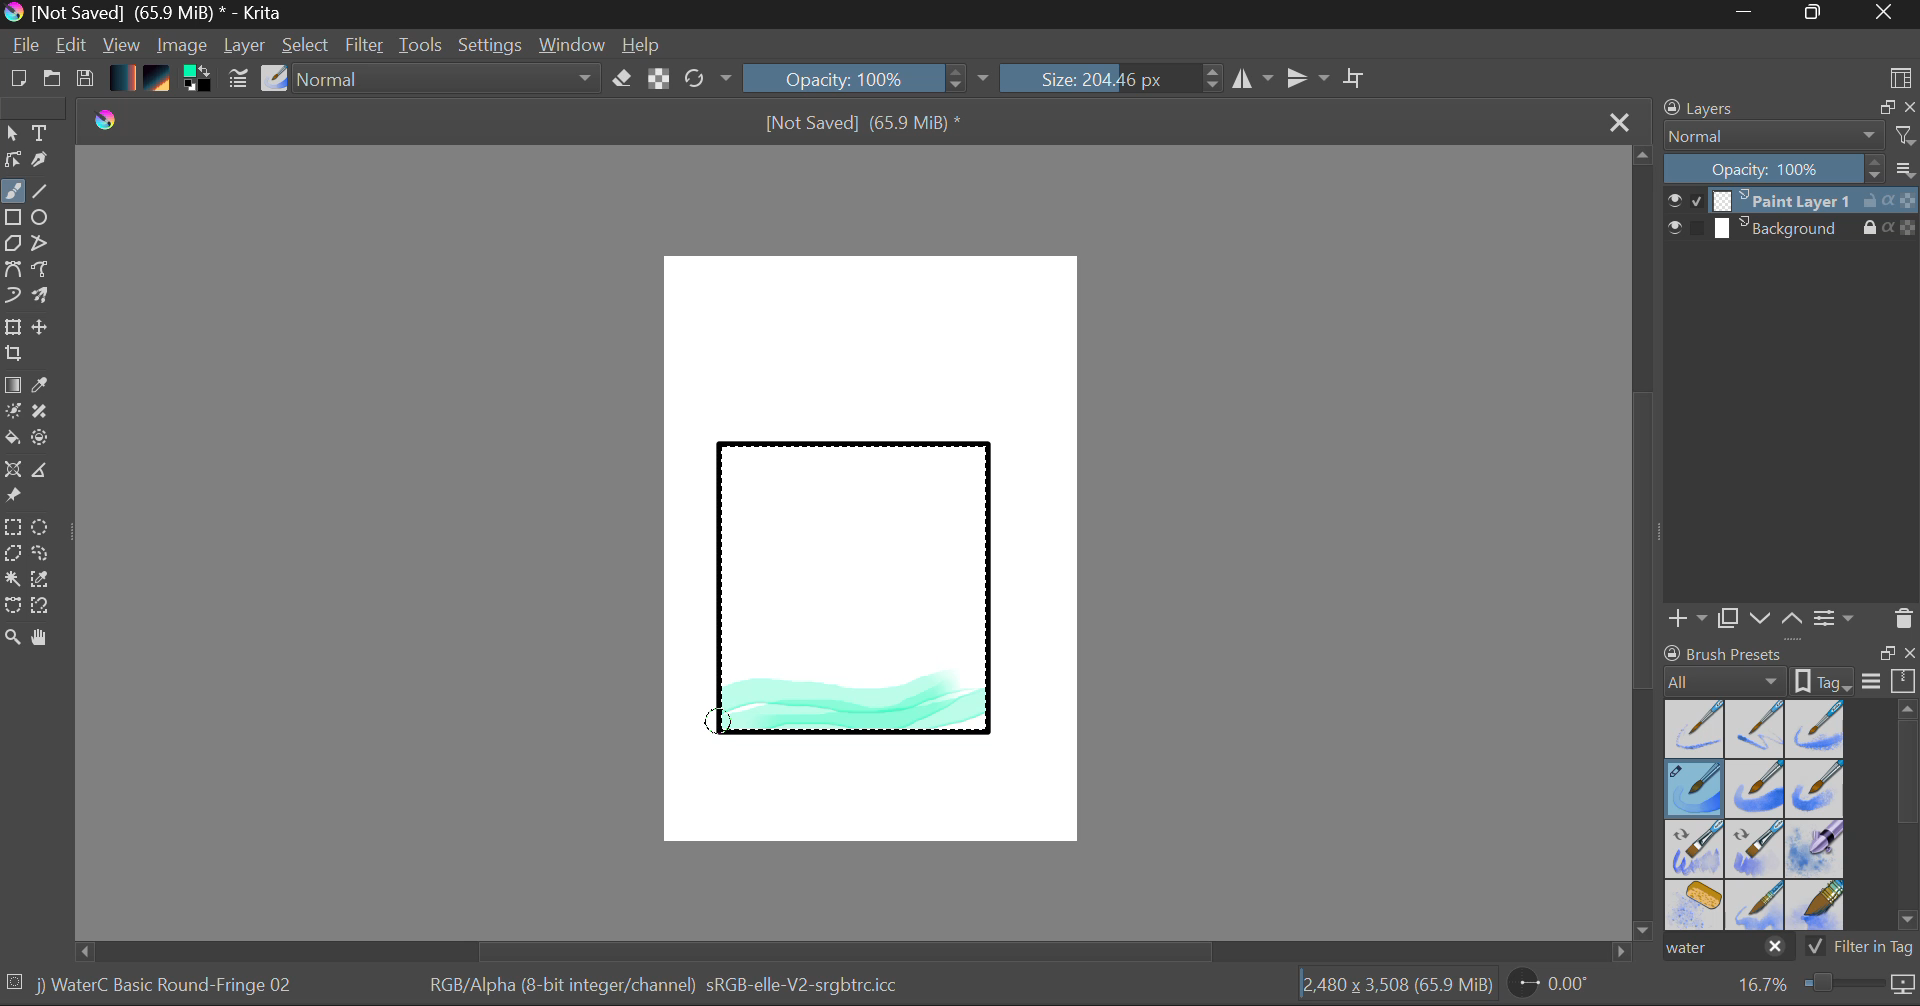  Describe the element at coordinates (1696, 727) in the screenshot. I see `Water C - Dry` at that location.